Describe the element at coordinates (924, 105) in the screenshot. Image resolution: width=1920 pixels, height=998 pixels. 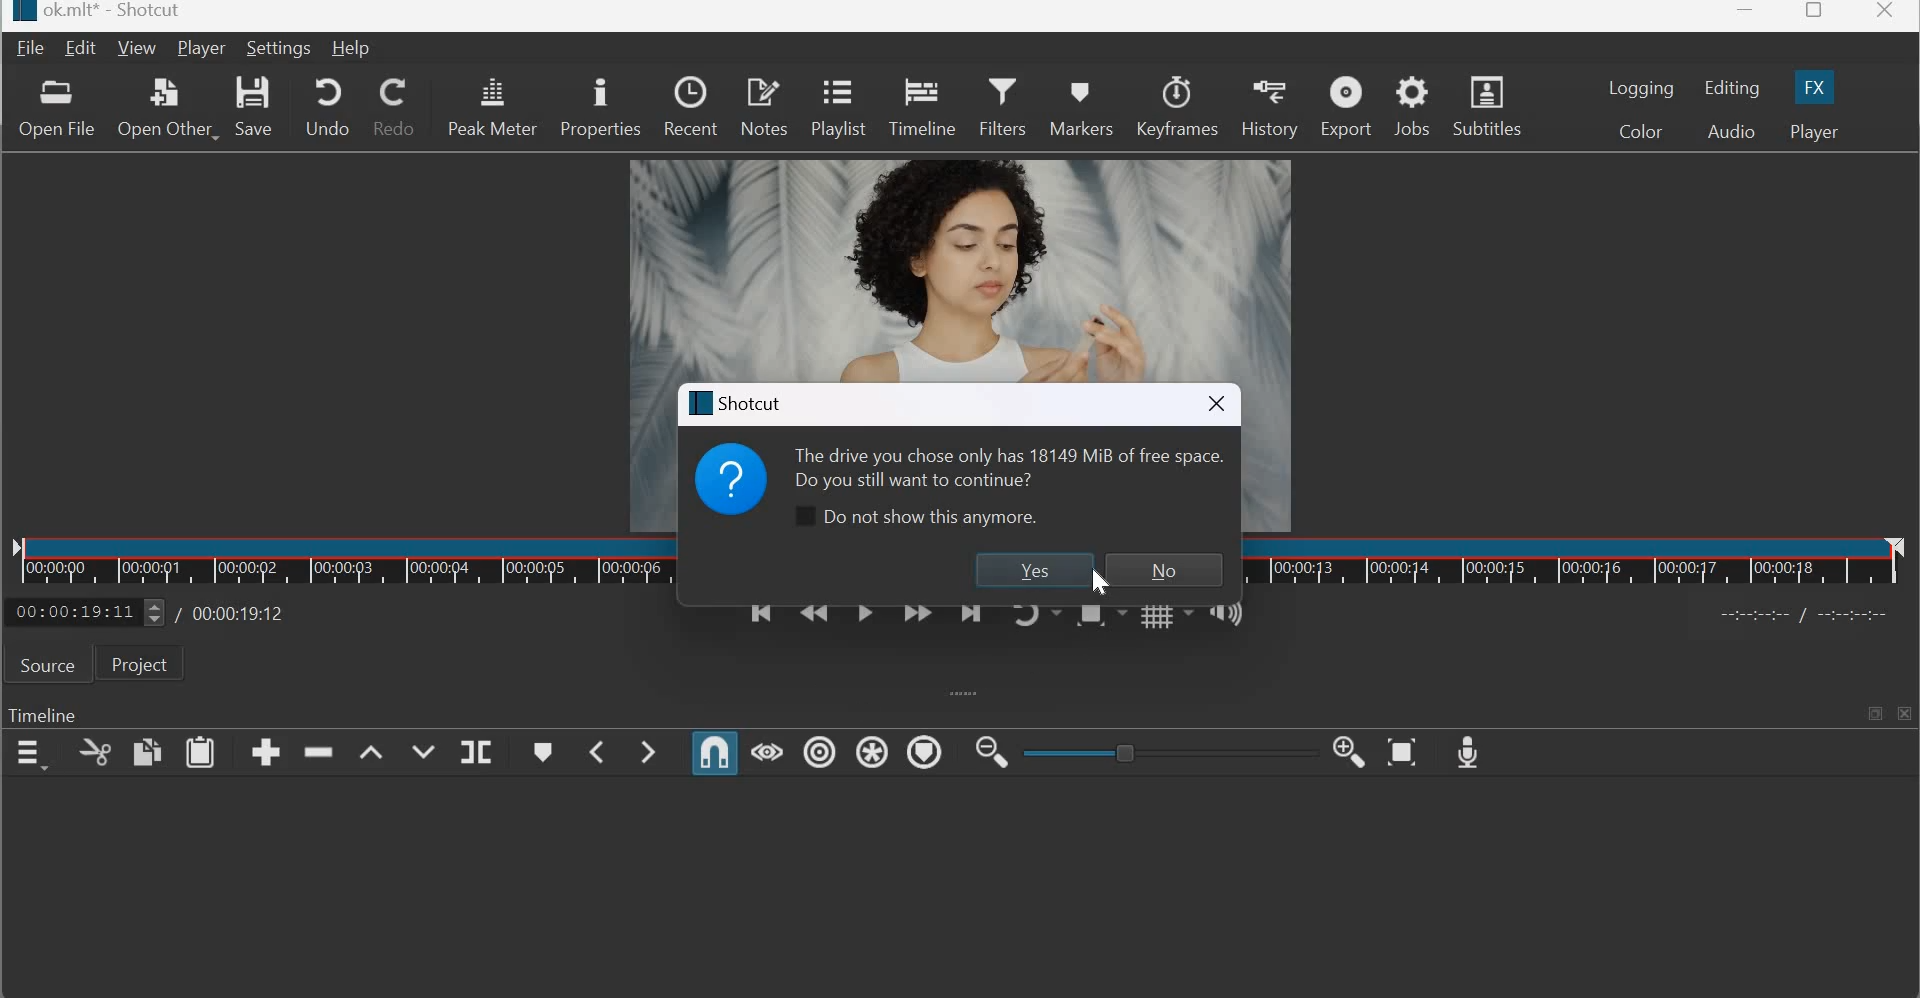
I see `Timeline` at that location.